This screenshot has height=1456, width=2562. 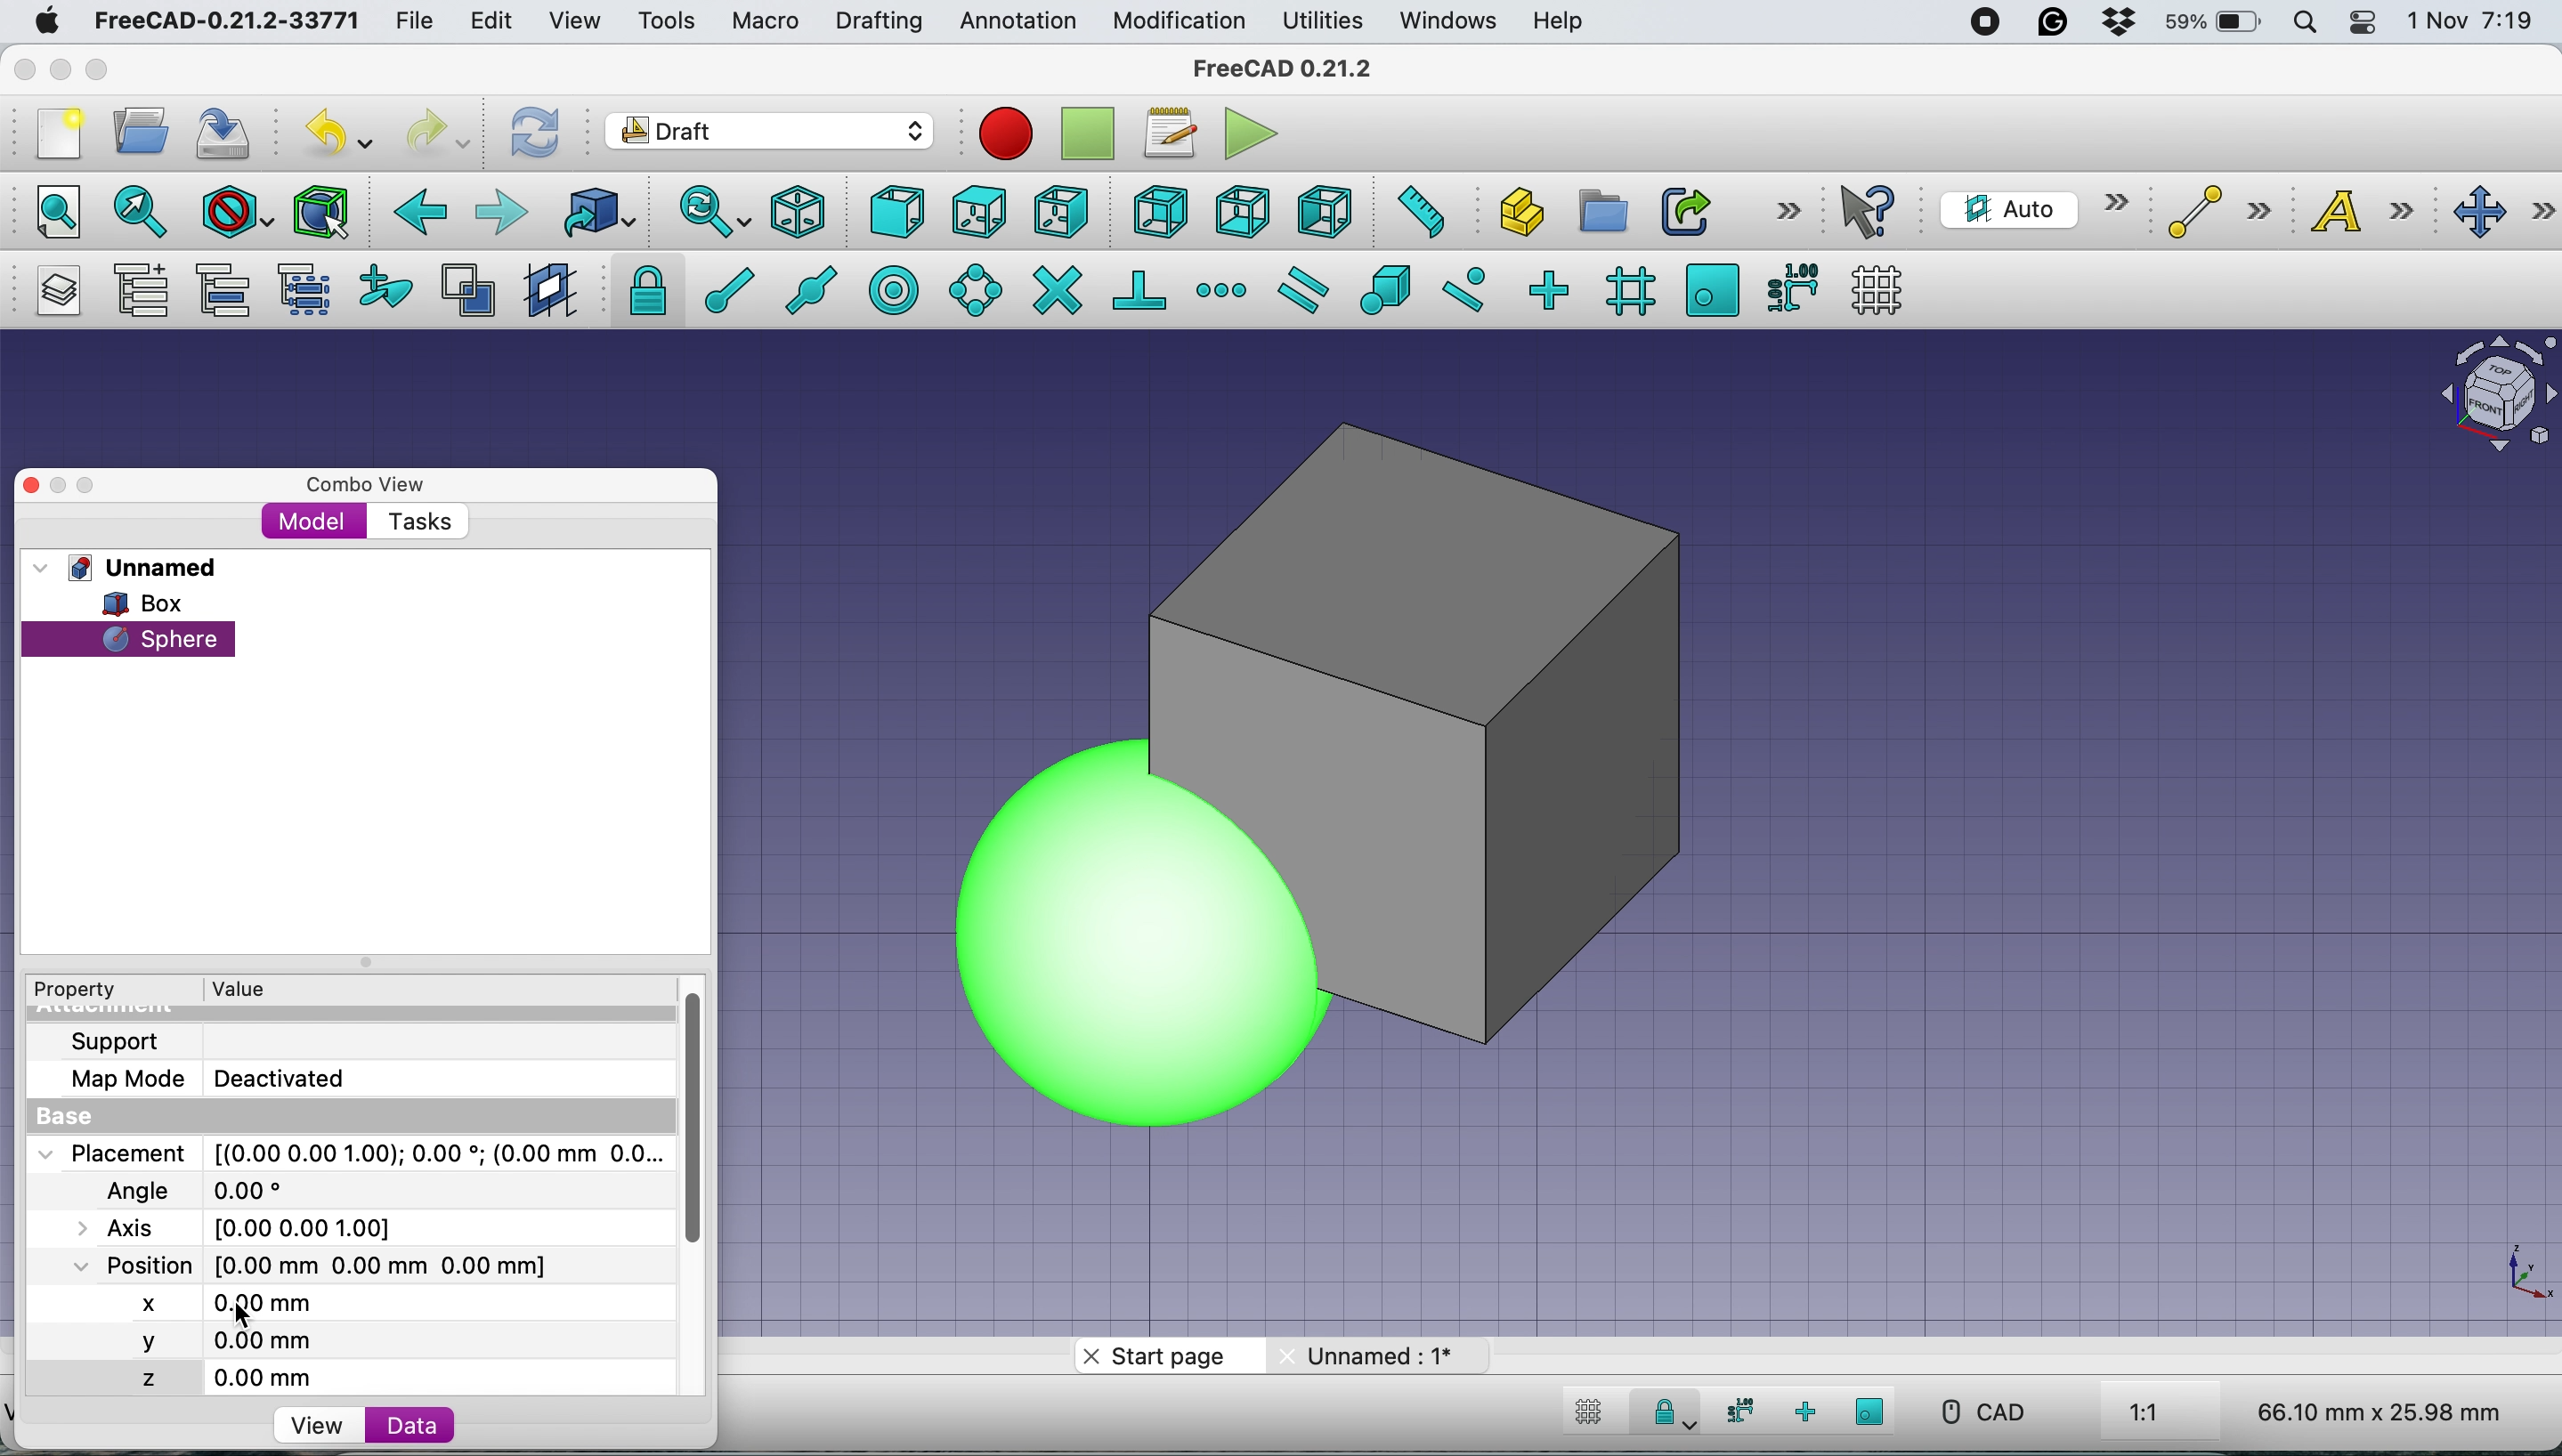 I want to click on placement, so click(x=348, y=1152).